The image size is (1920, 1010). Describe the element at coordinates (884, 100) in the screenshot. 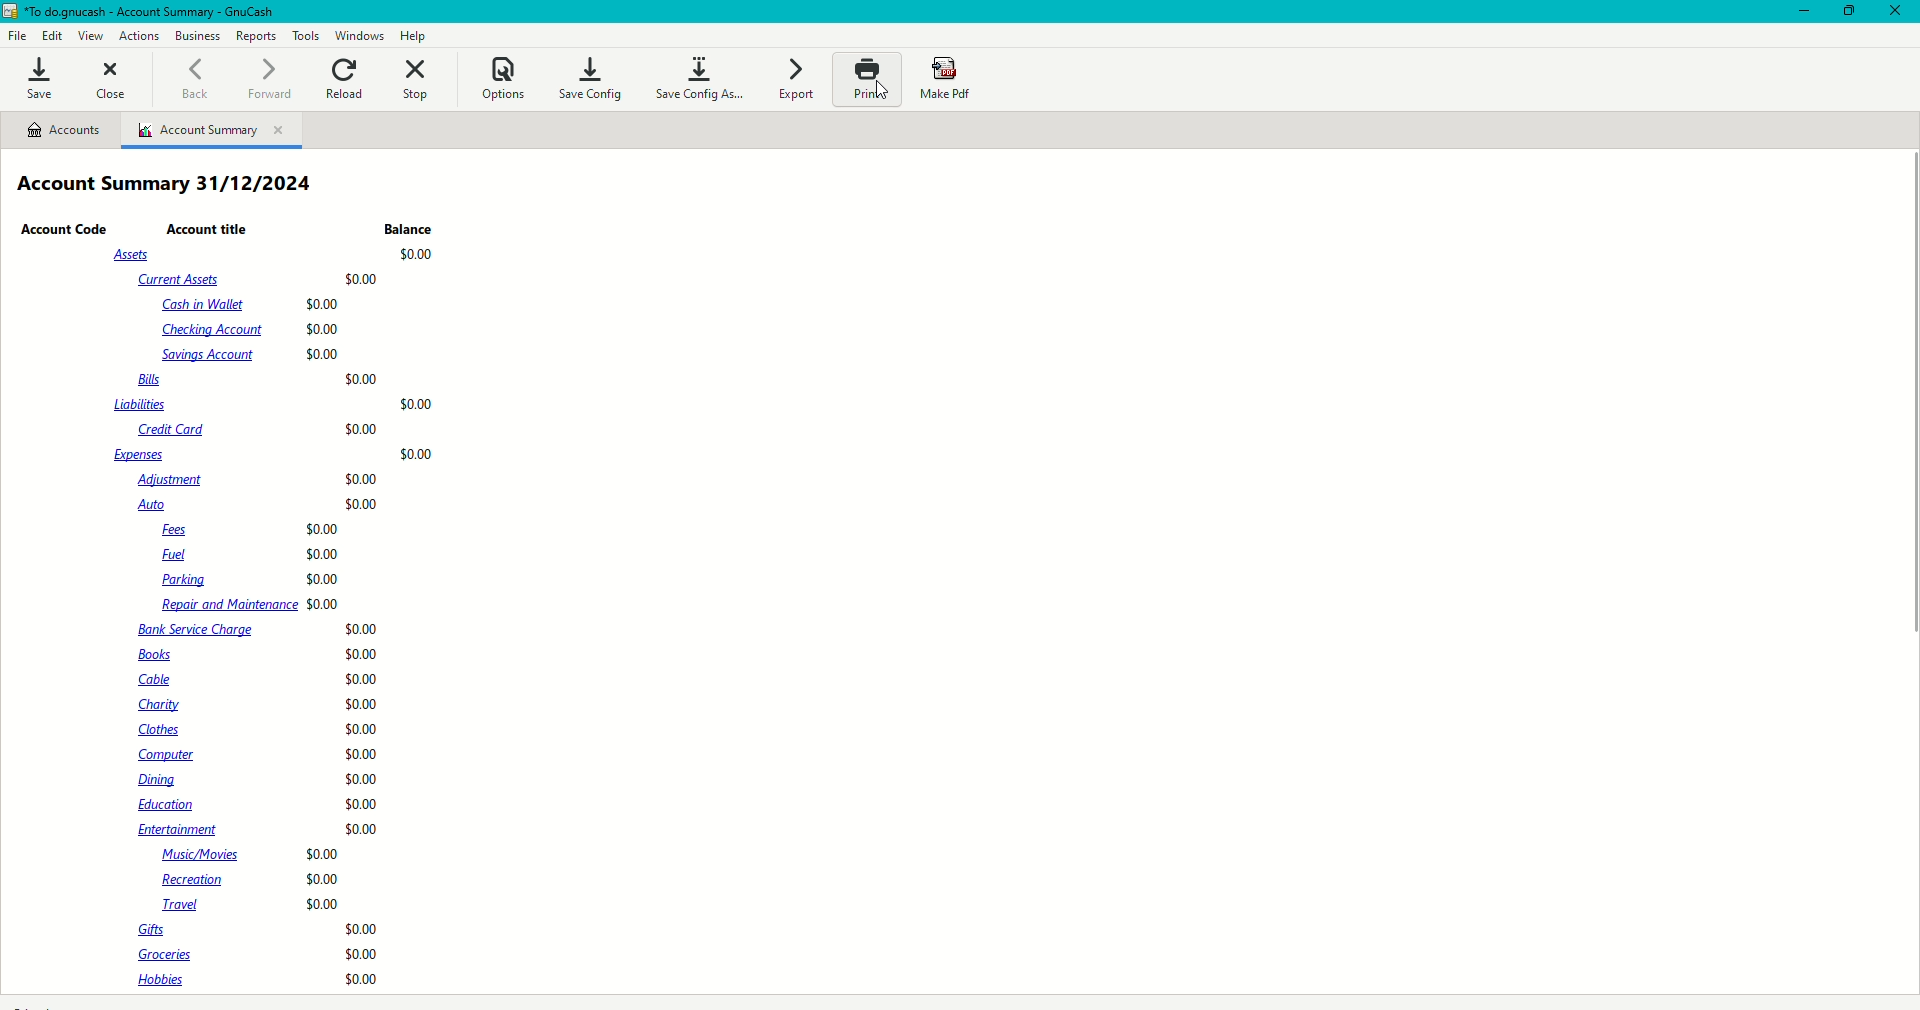

I see `cursor` at that location.